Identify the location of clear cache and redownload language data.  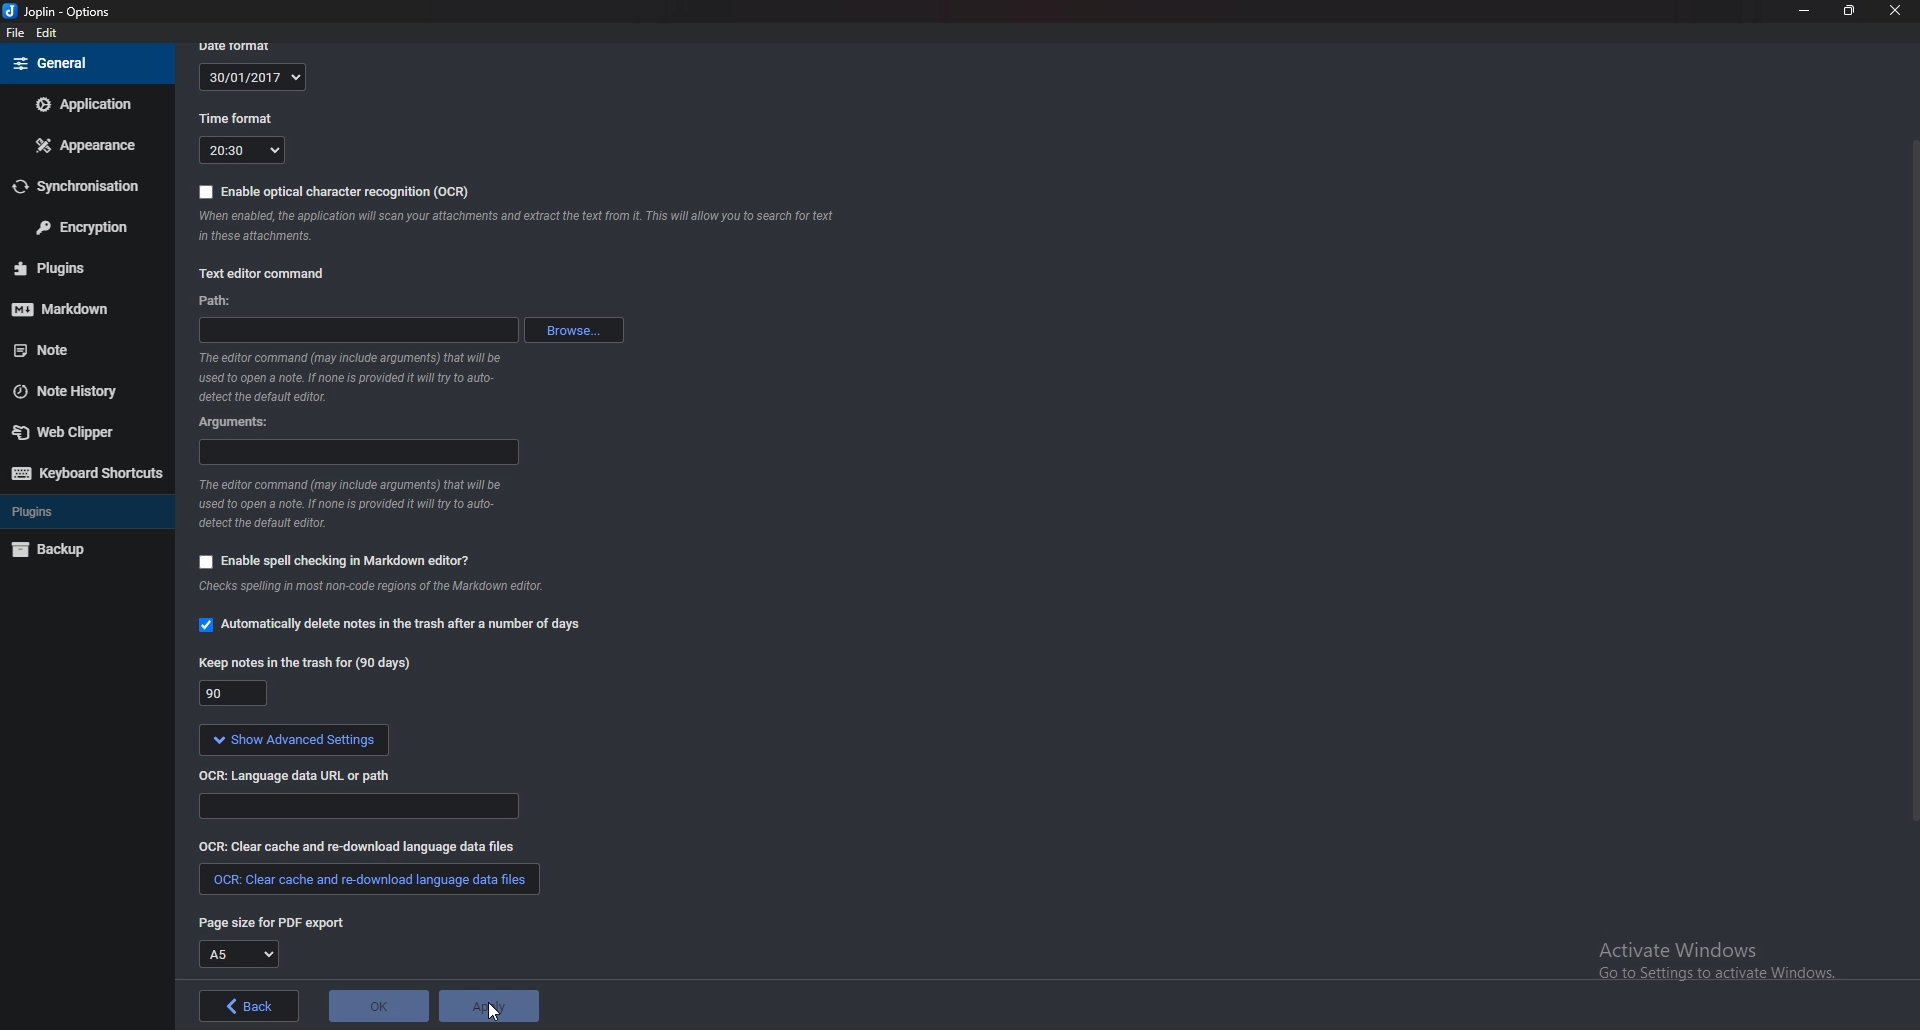
(355, 847).